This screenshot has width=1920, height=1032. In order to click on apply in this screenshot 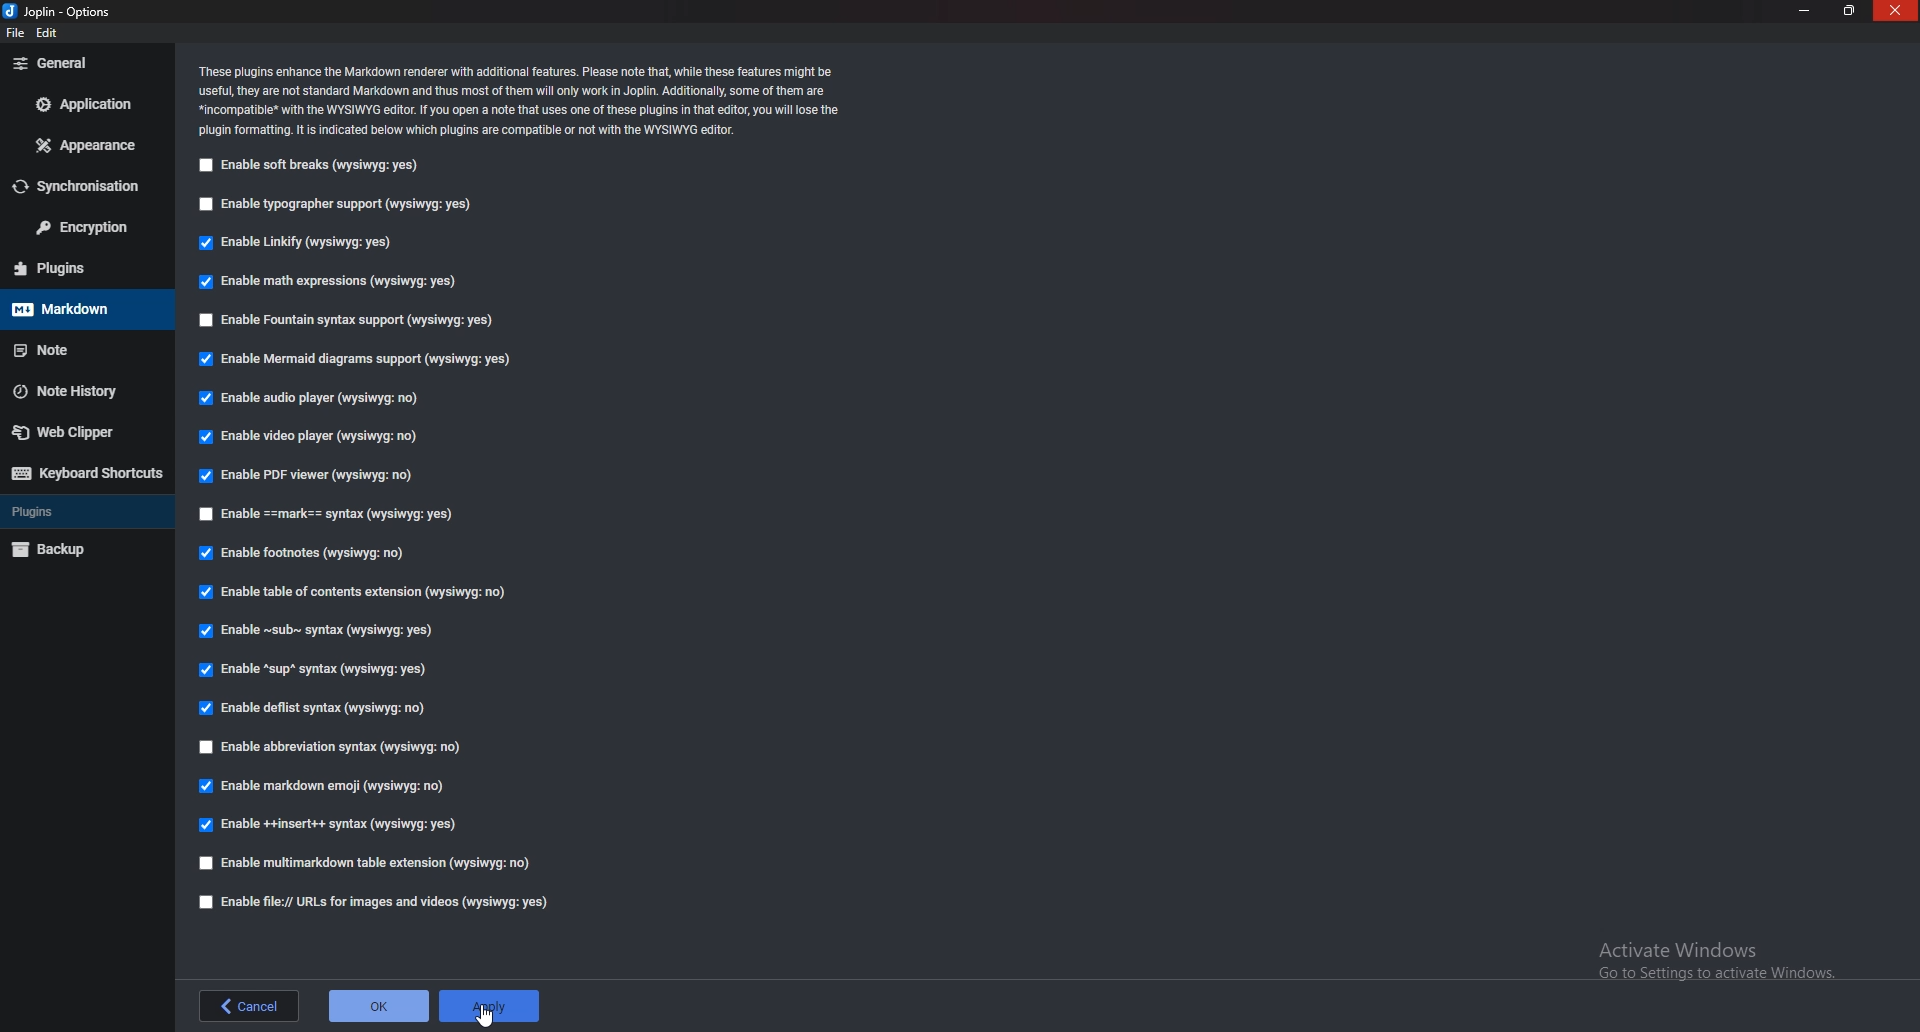, I will do `click(489, 1006)`.